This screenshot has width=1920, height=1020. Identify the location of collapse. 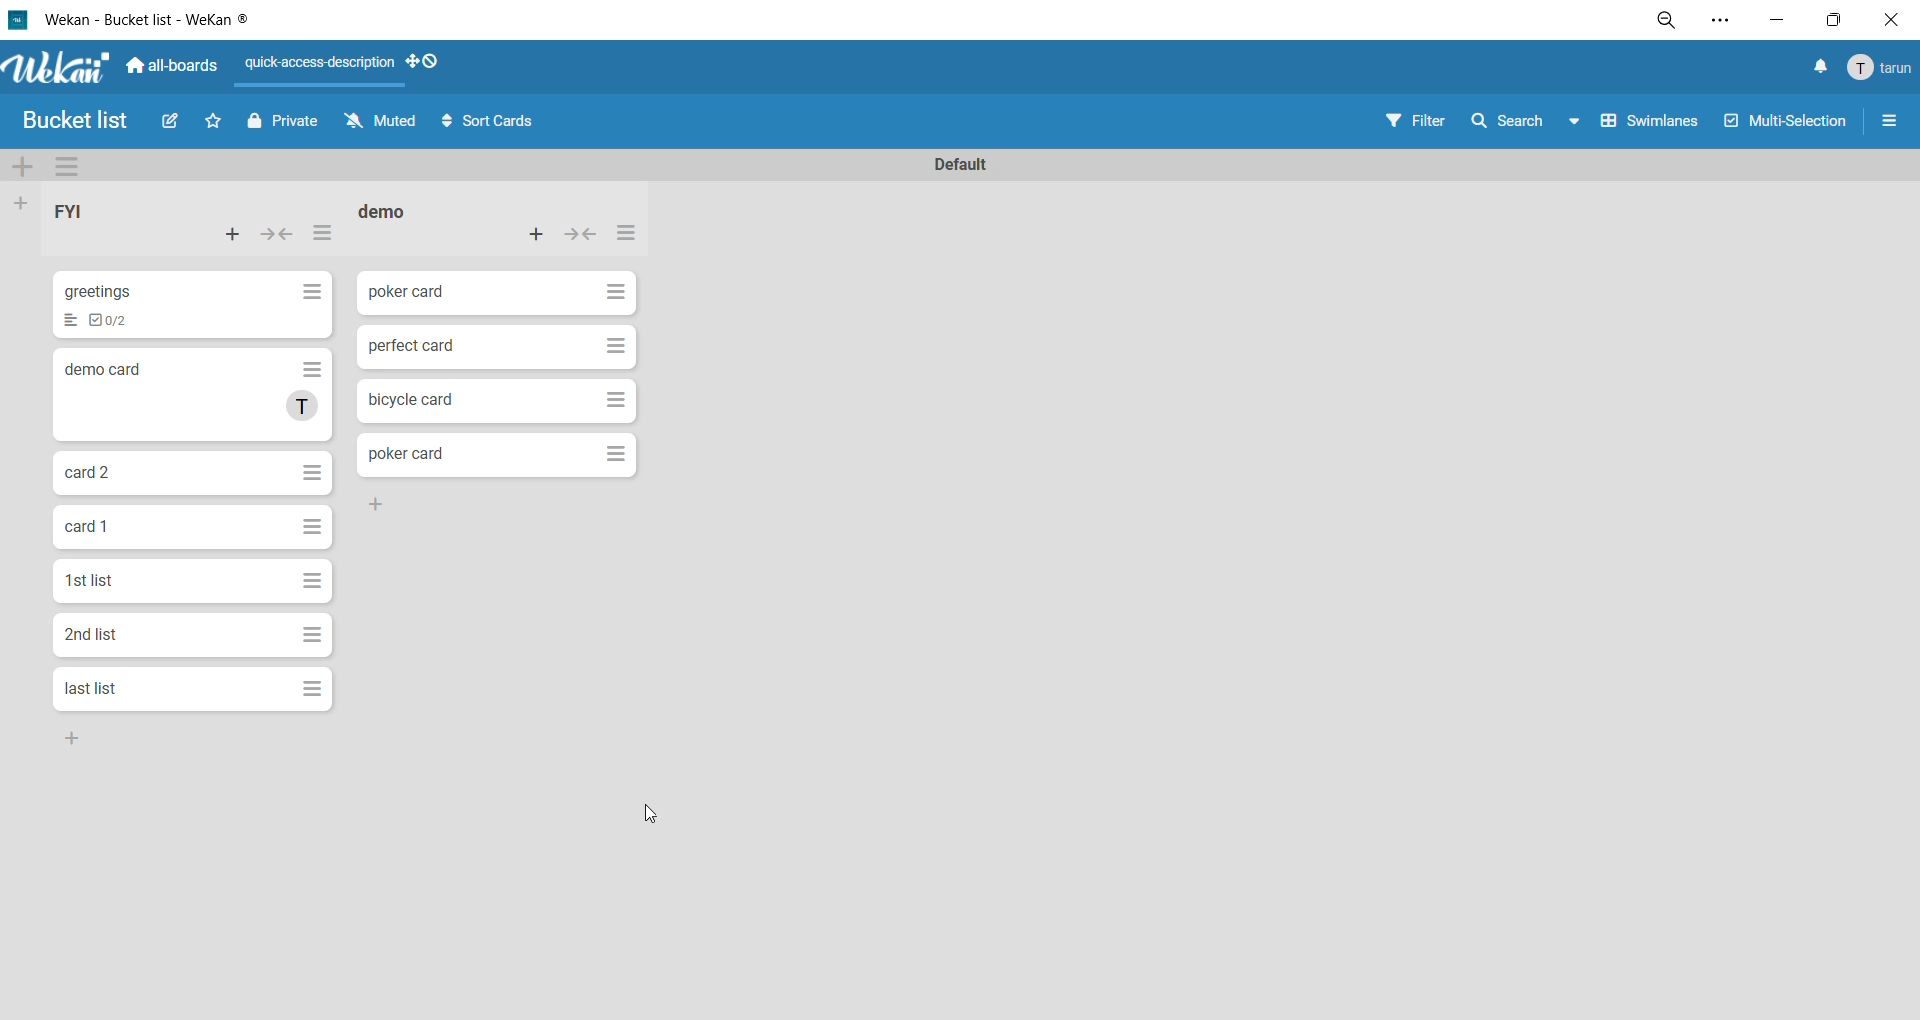
(581, 238).